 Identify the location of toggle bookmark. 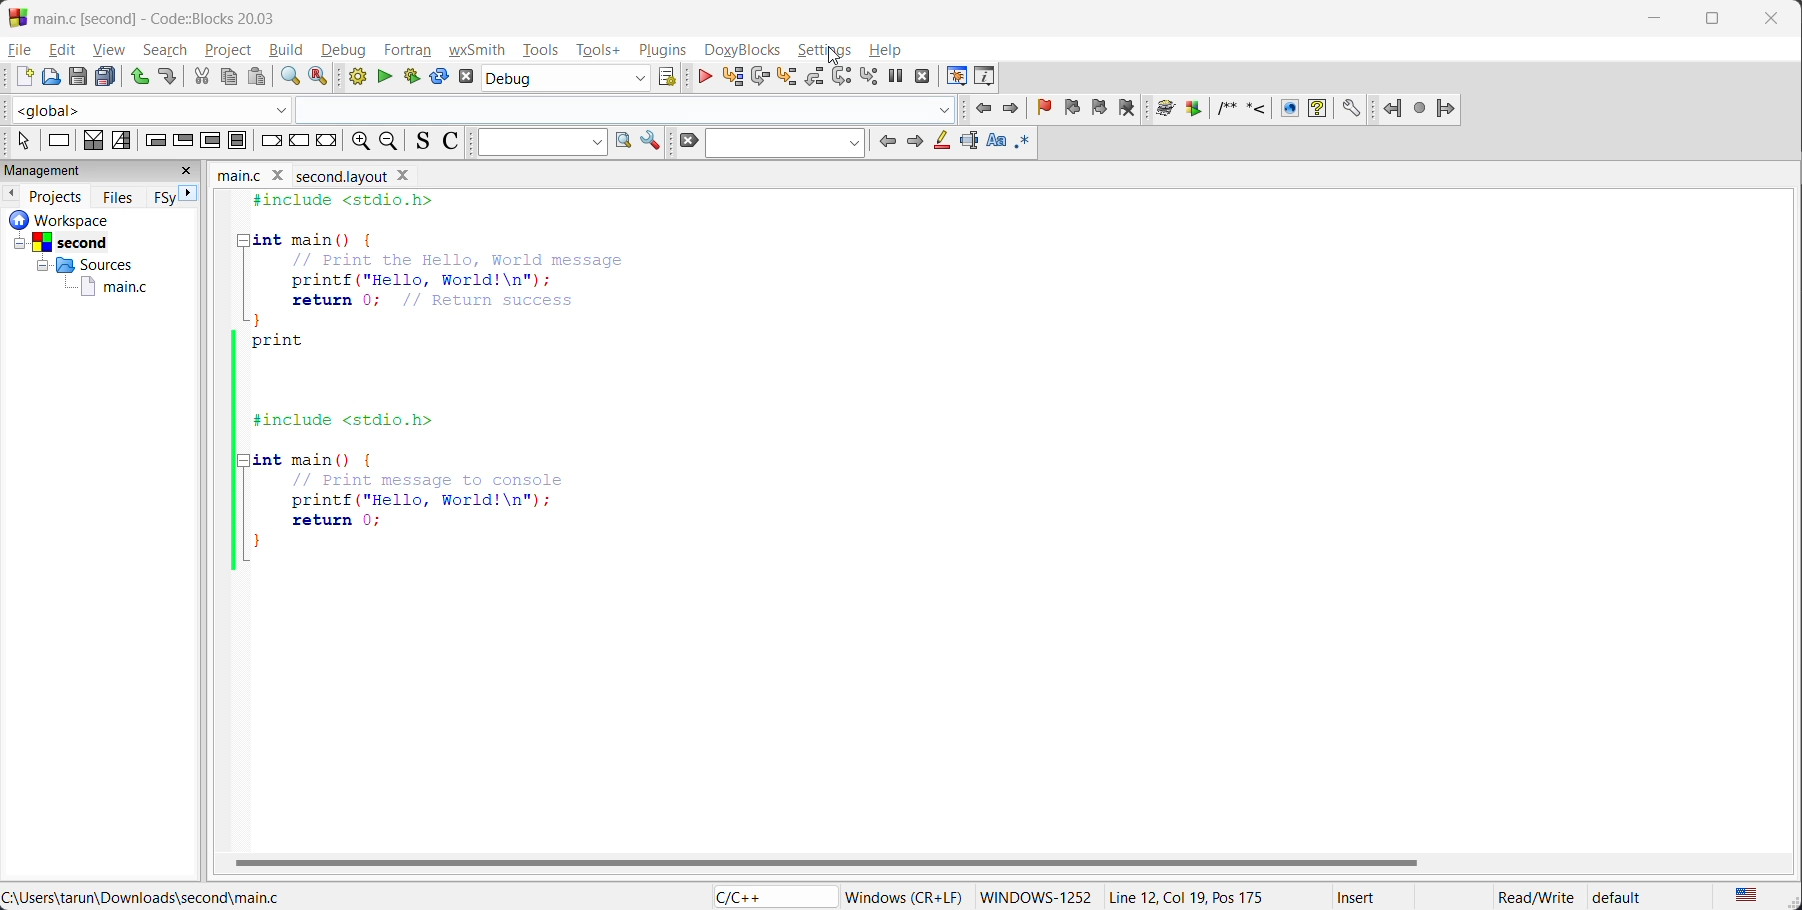
(1043, 105).